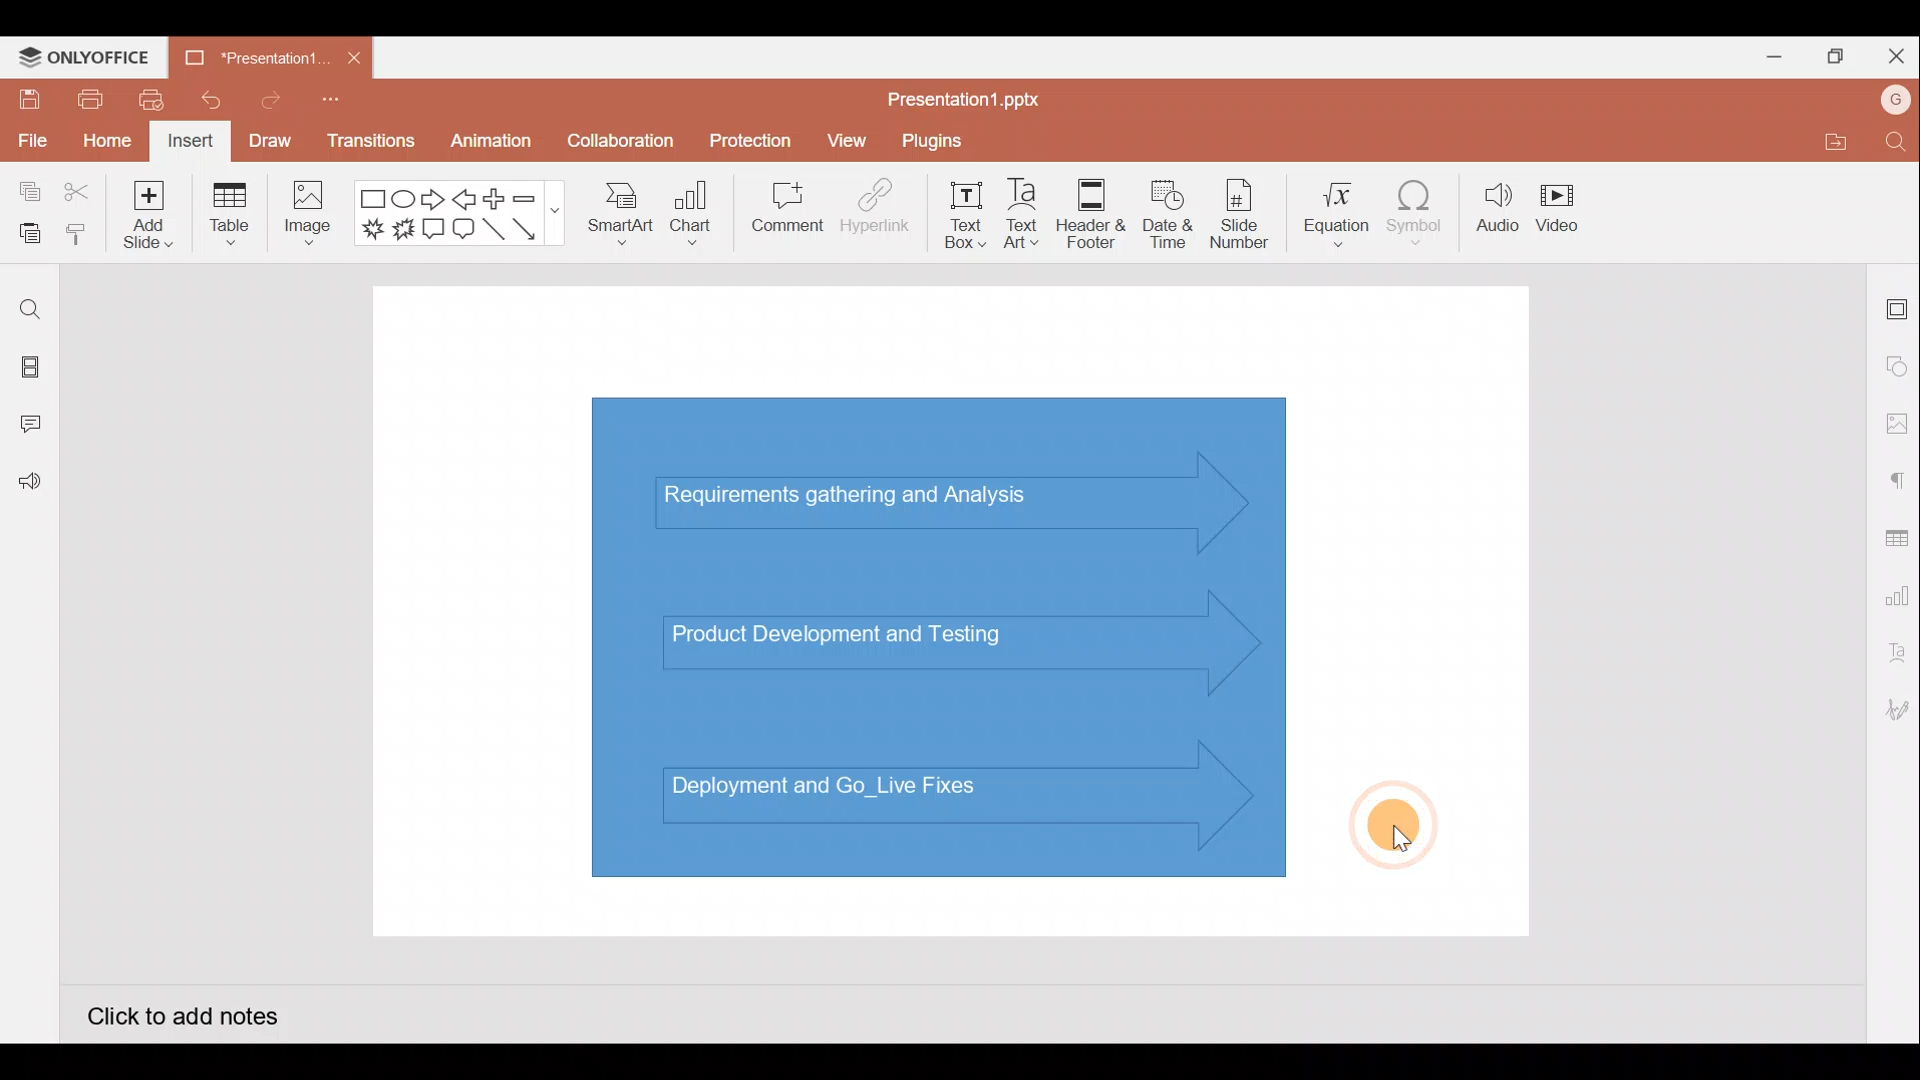  Describe the element at coordinates (434, 230) in the screenshot. I see `Rectangular callout` at that location.